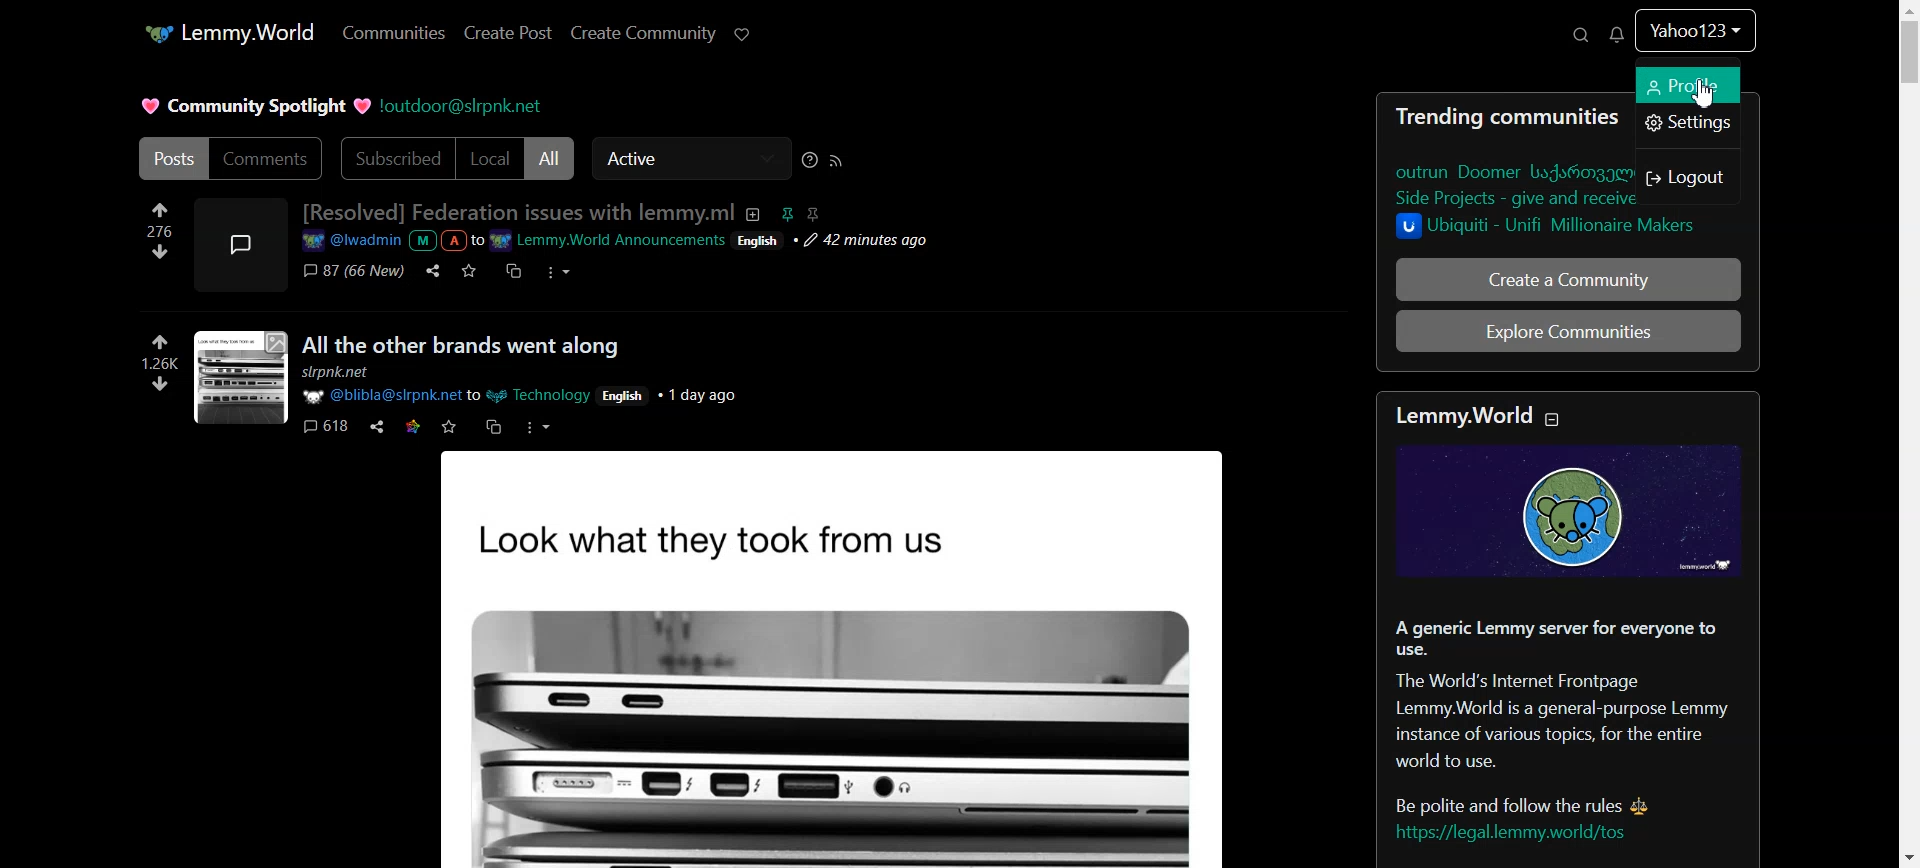  I want to click on @blibla@slrpnk.net, so click(380, 396).